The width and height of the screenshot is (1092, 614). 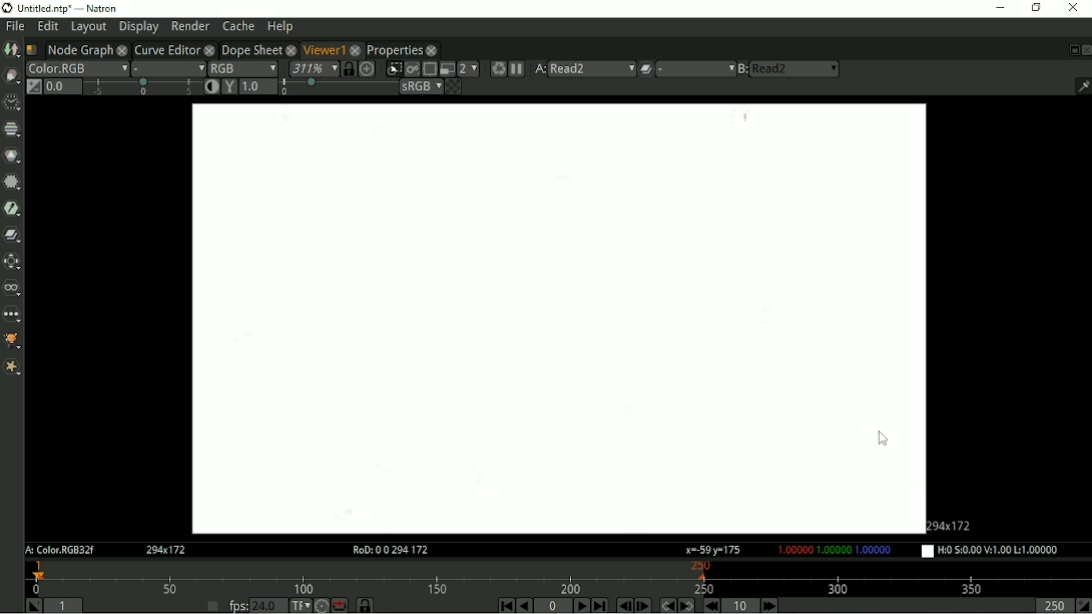 I want to click on Scales down rendered image, so click(x=468, y=69).